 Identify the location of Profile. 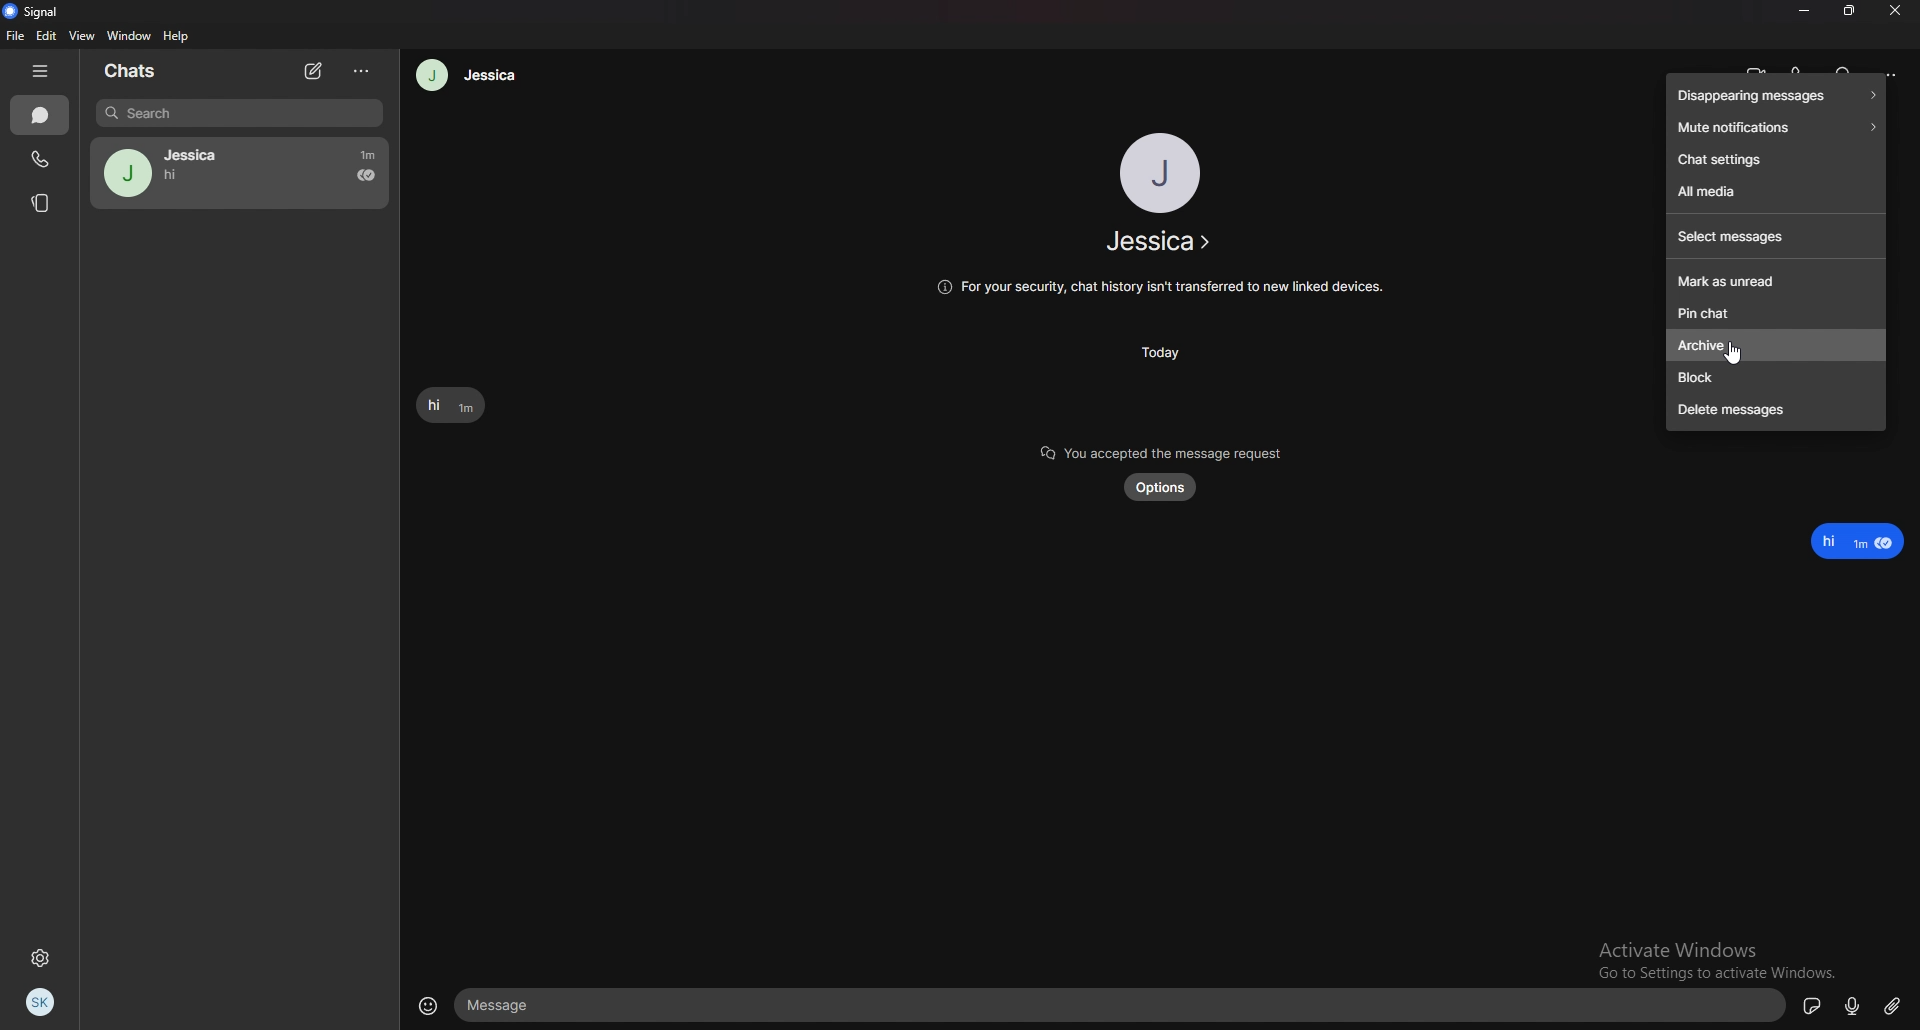
(42, 1002).